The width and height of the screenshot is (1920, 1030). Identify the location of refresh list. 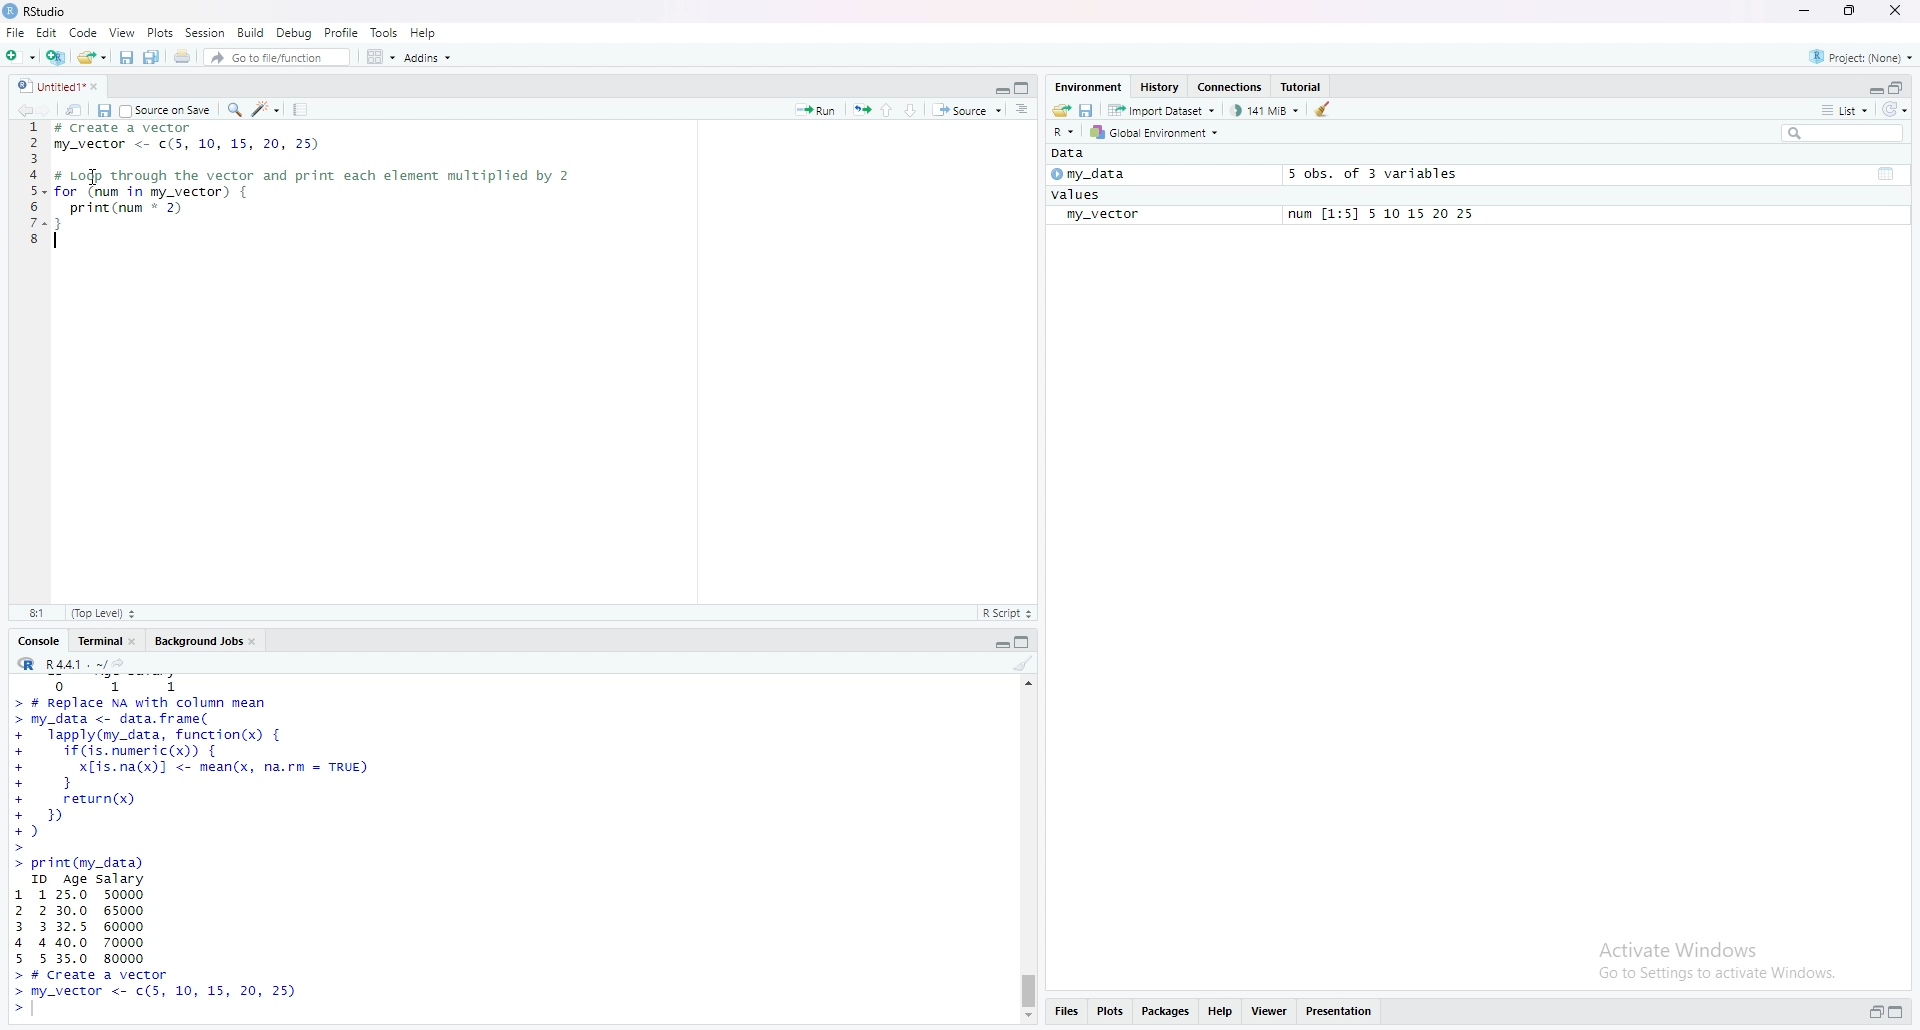
(1898, 110).